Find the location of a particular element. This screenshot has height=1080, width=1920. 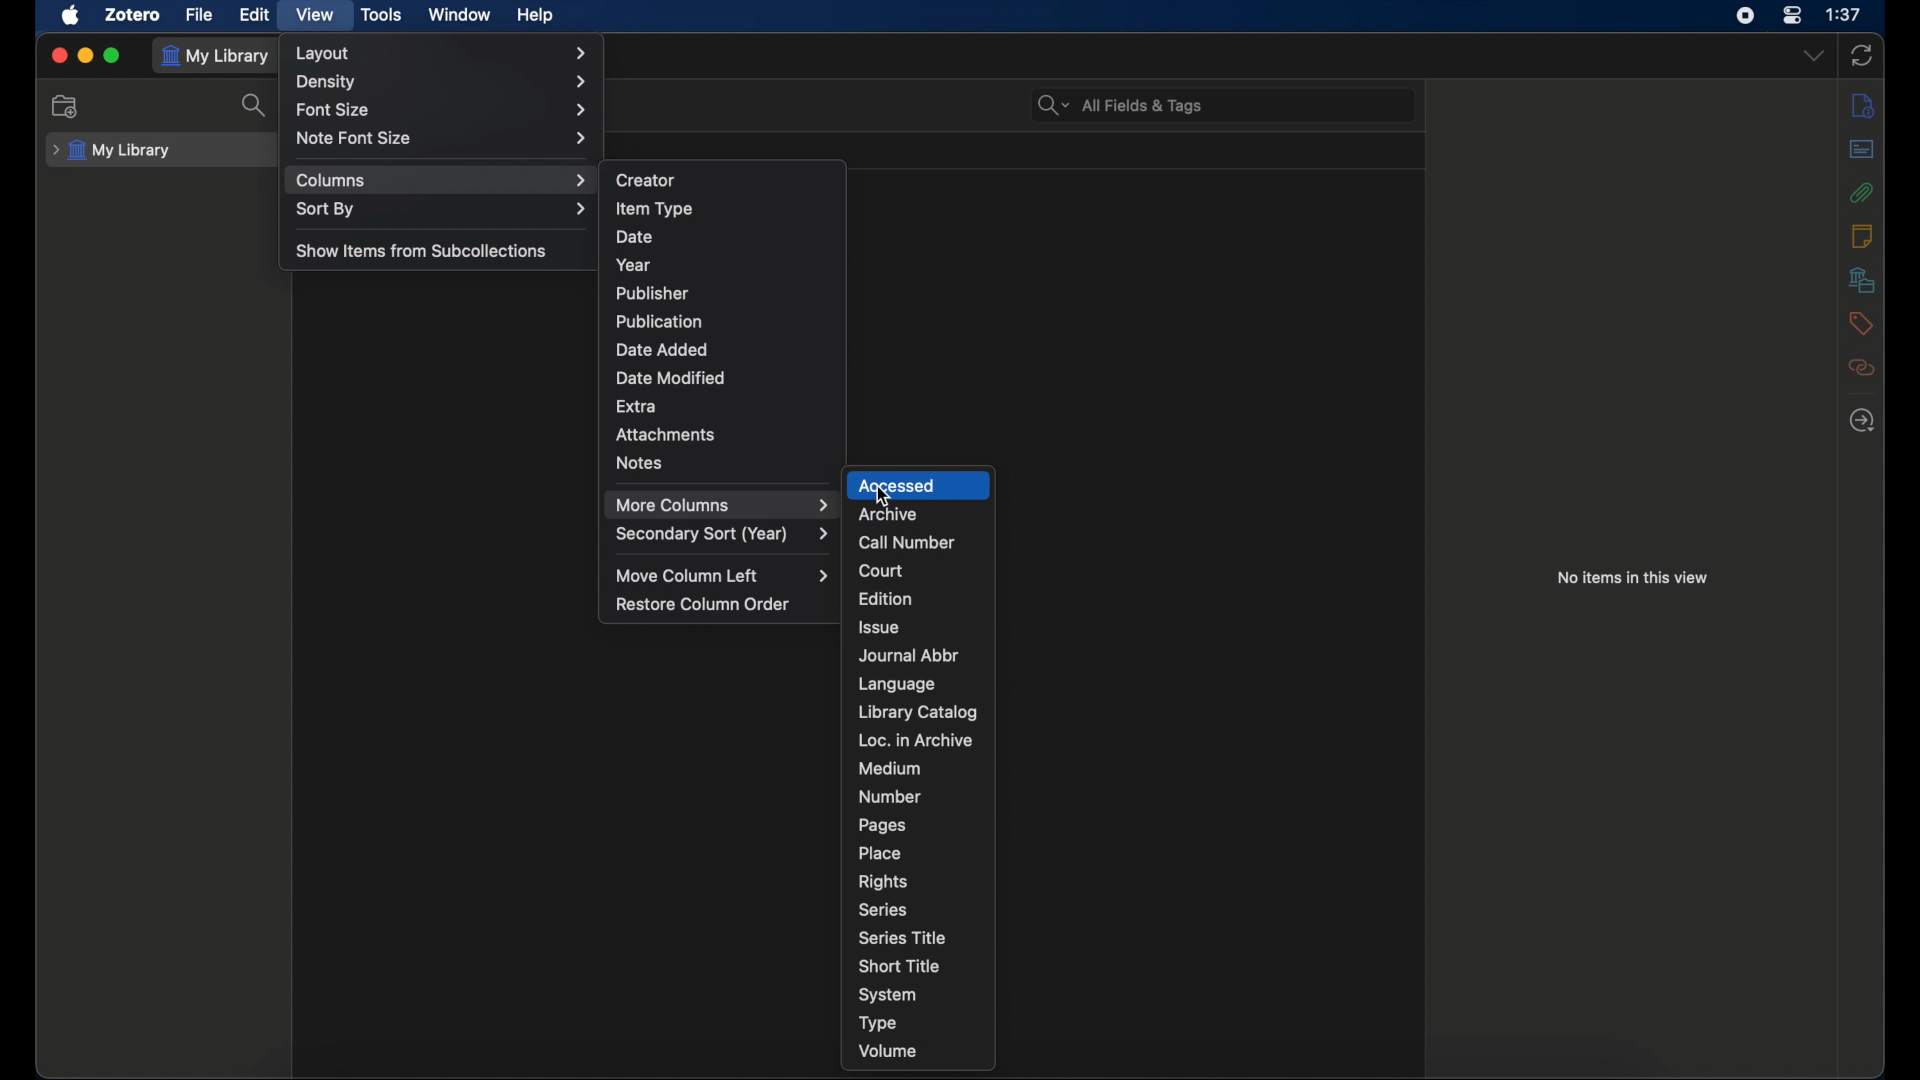

minimize is located at coordinates (85, 54).